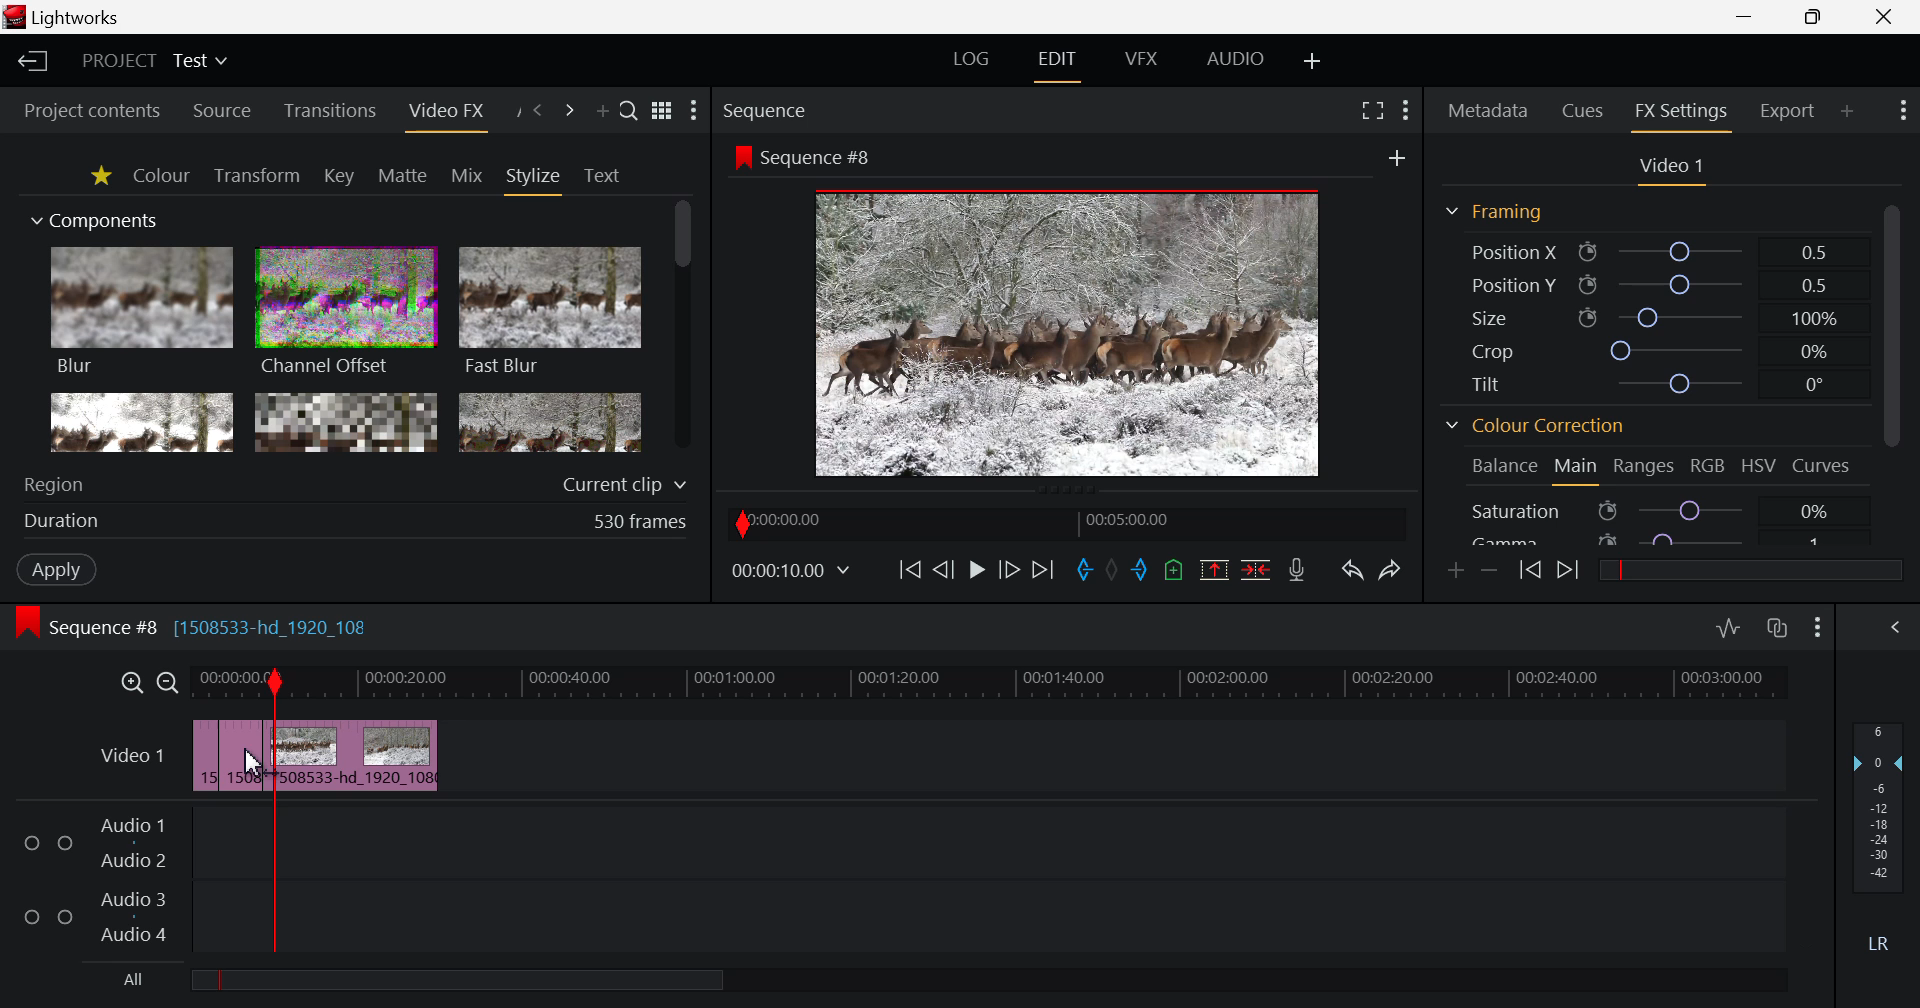 This screenshot has width=1920, height=1008. I want to click on Size, so click(1649, 317).